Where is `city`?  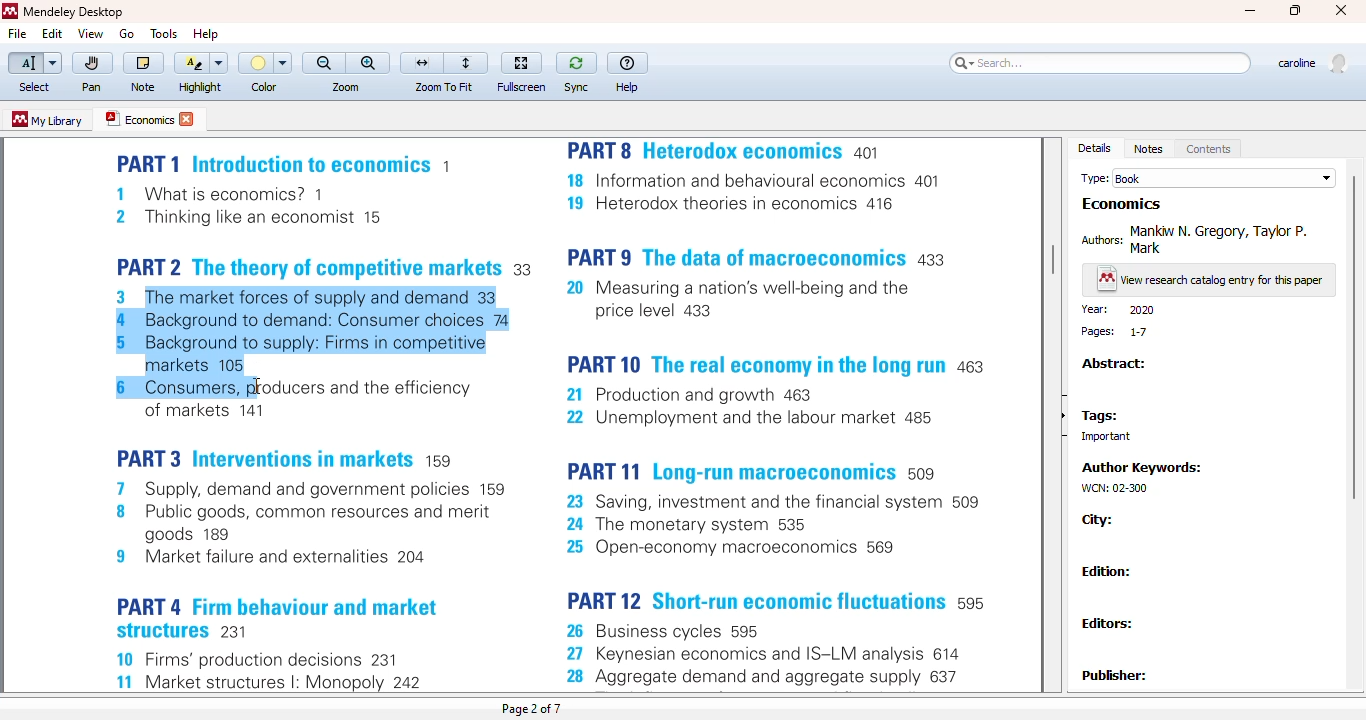
city is located at coordinates (1098, 520).